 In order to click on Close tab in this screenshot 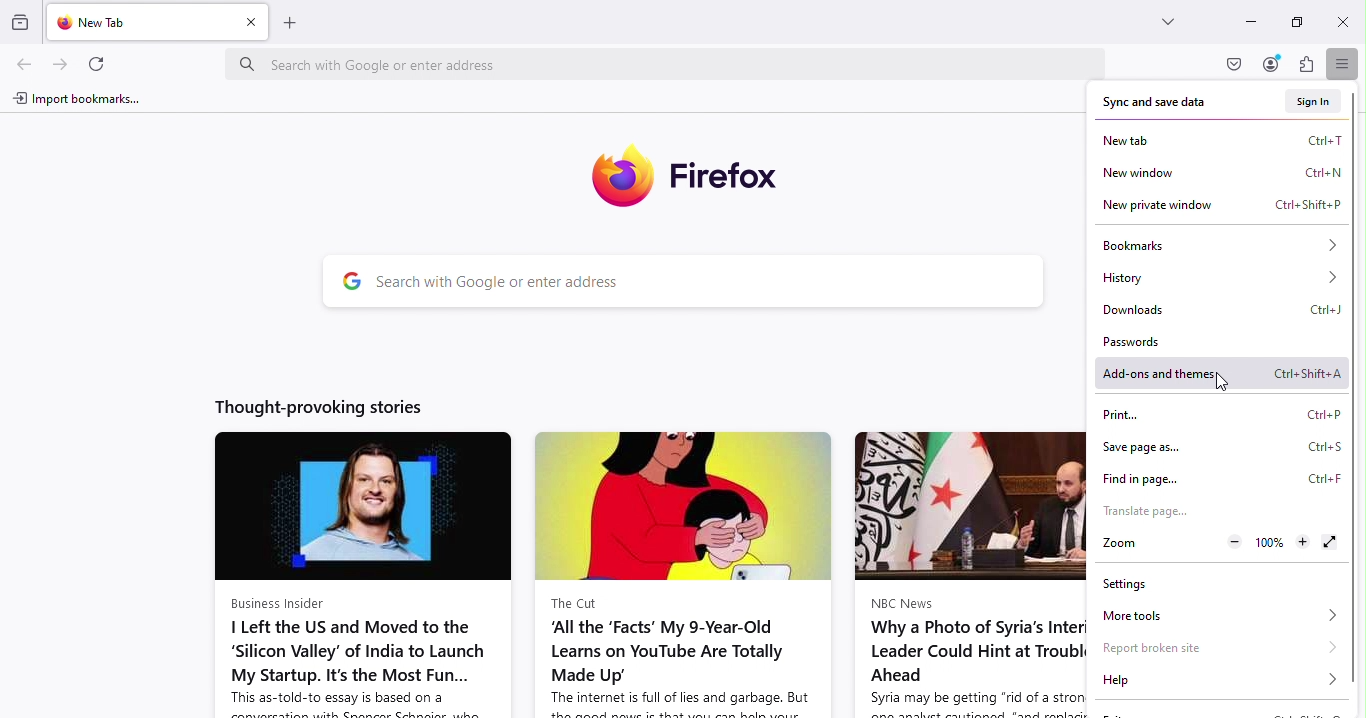, I will do `click(250, 23)`.